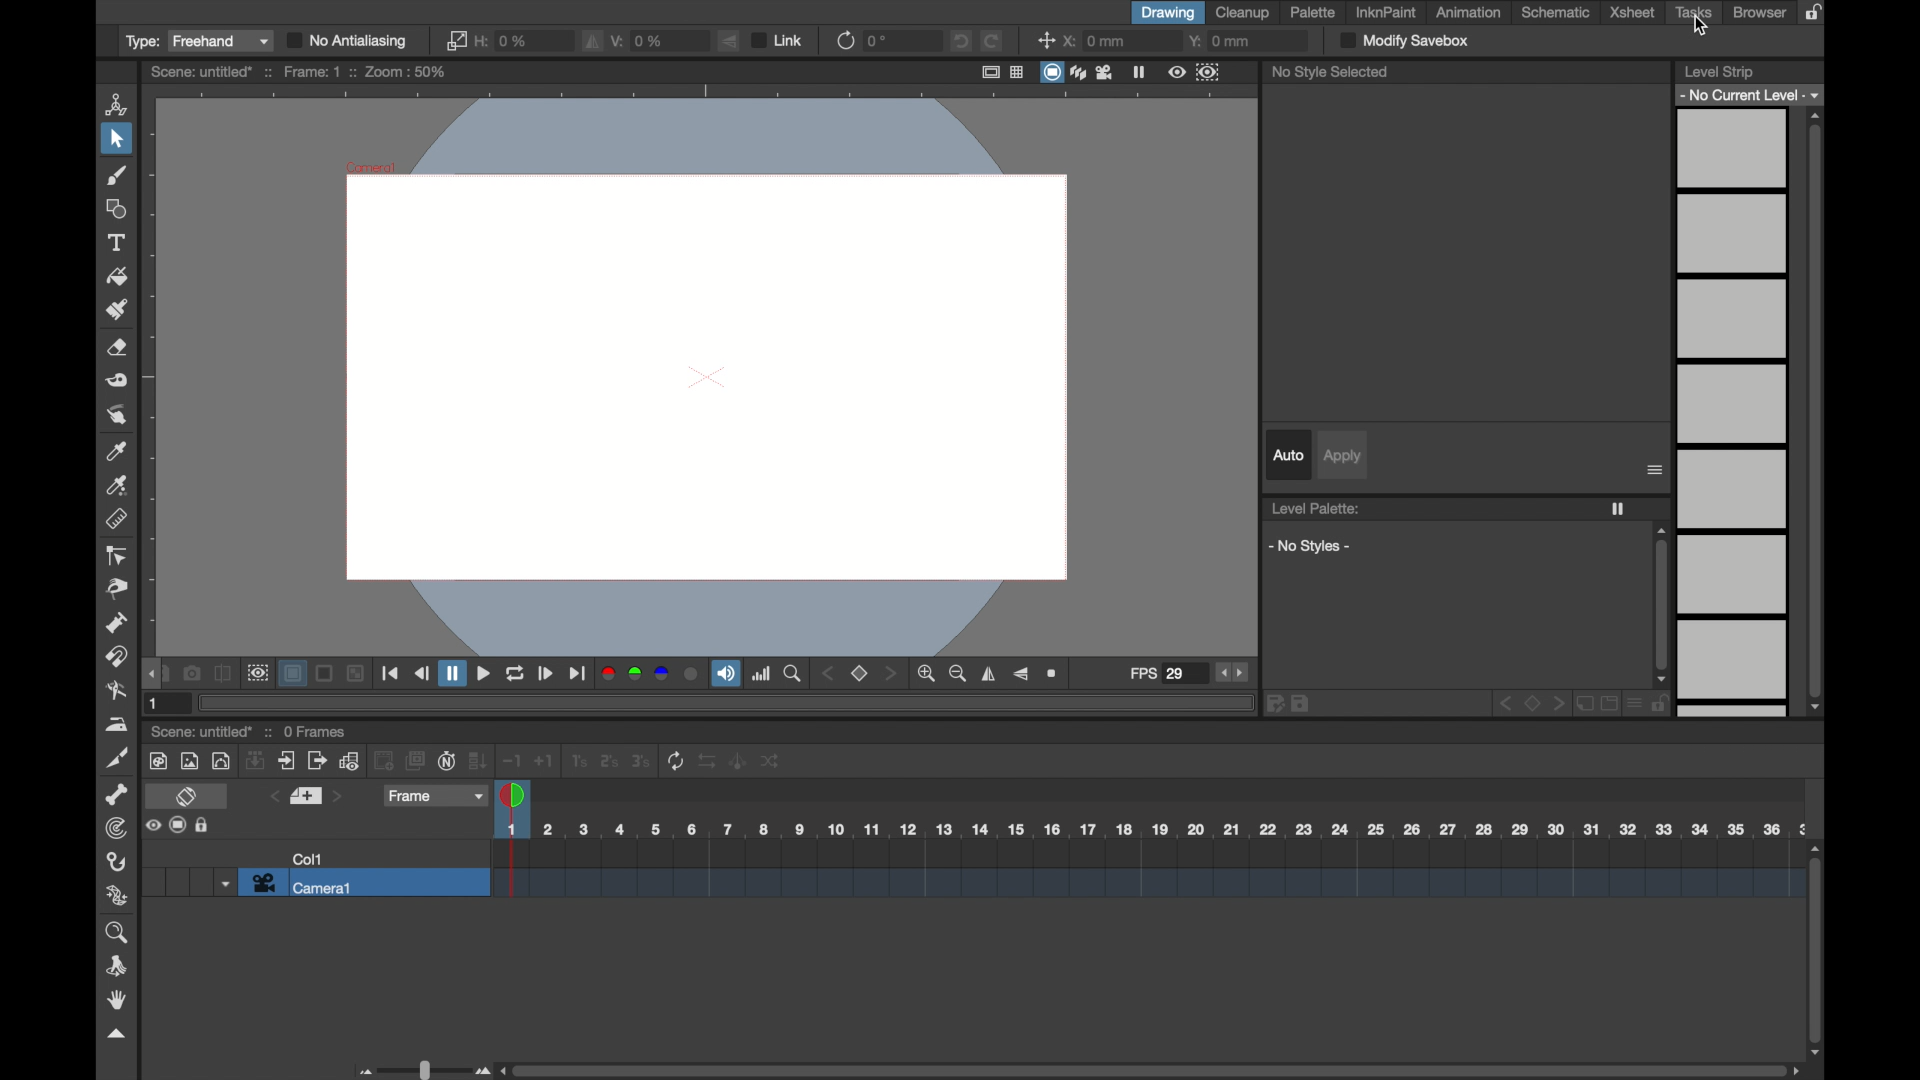 This screenshot has height=1080, width=1920. What do you see at coordinates (1697, 13) in the screenshot?
I see `tasks` at bounding box center [1697, 13].